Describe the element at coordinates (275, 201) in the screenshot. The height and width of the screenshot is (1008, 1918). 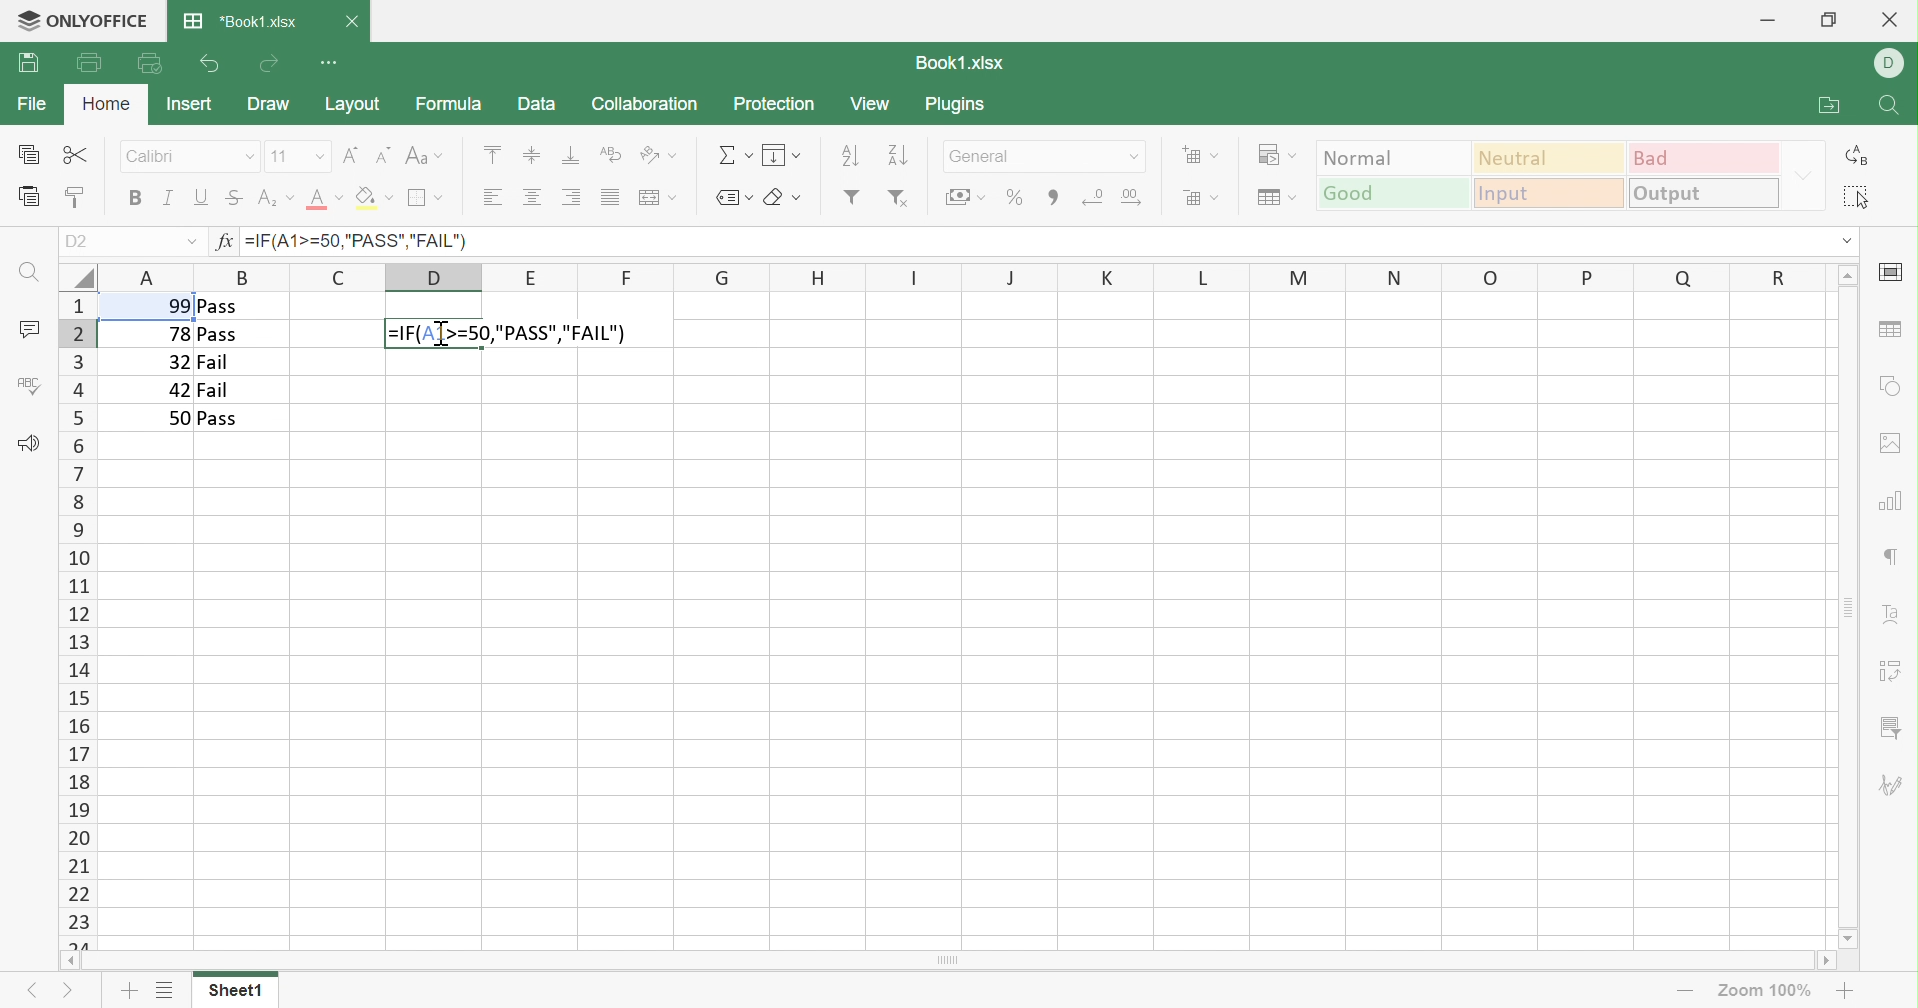
I see `Subscript` at that location.